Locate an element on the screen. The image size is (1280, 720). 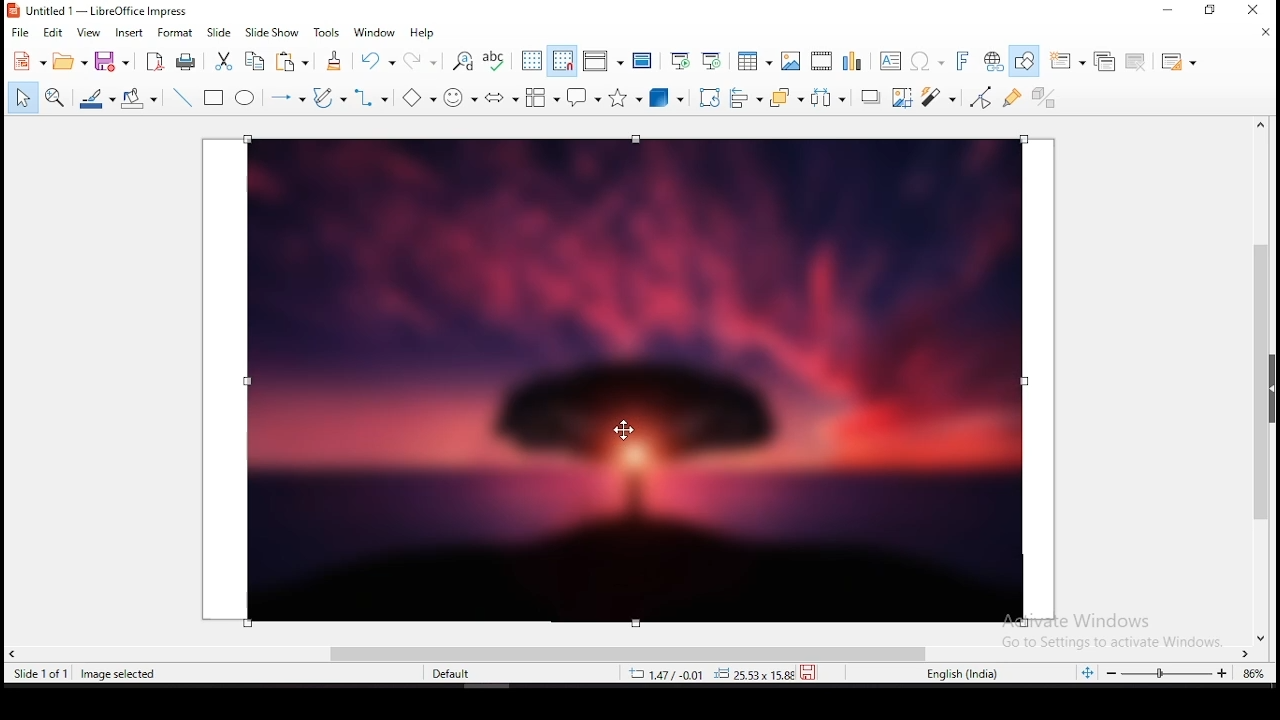
insert is located at coordinates (129, 33).